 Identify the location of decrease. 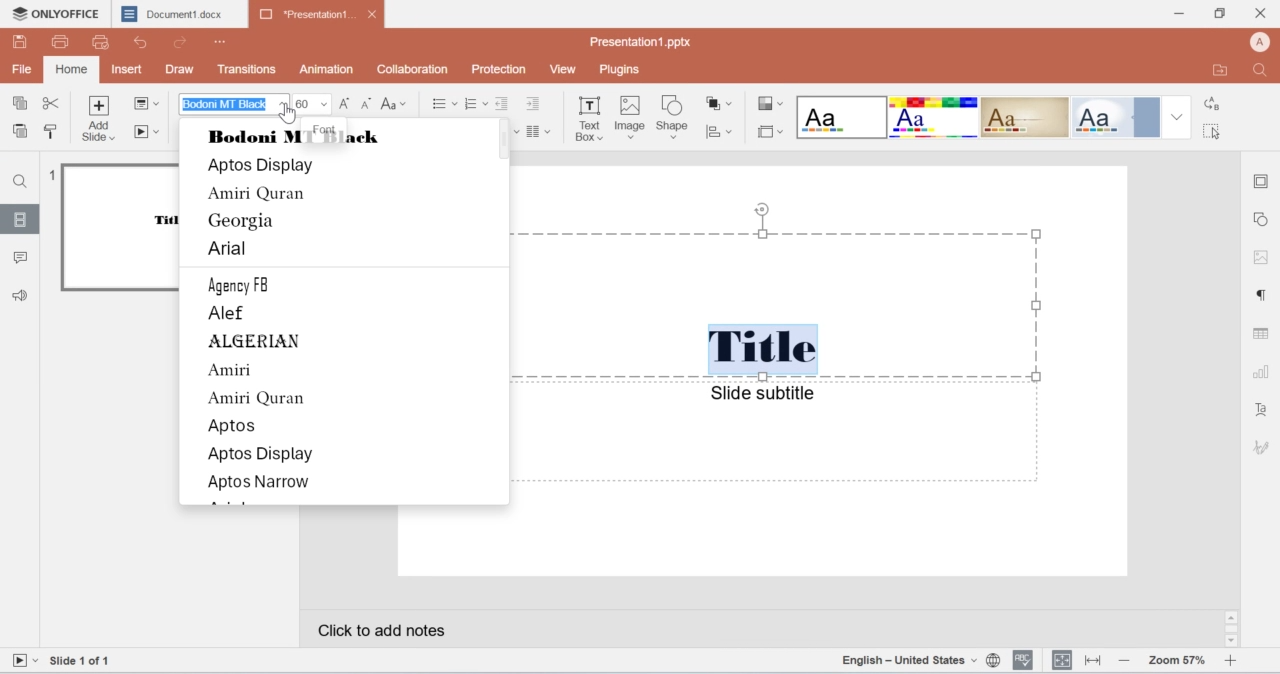
(1124, 662).